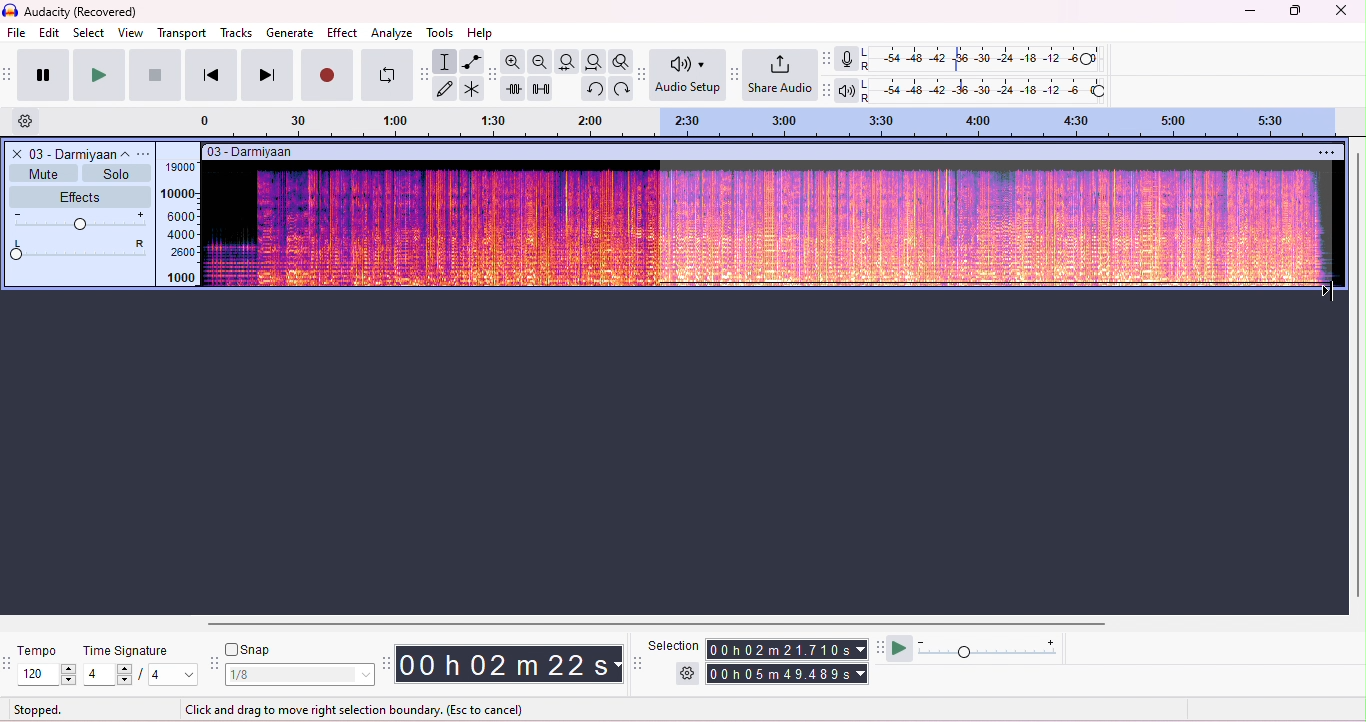 The height and width of the screenshot is (722, 1366). I want to click on options, so click(147, 153).